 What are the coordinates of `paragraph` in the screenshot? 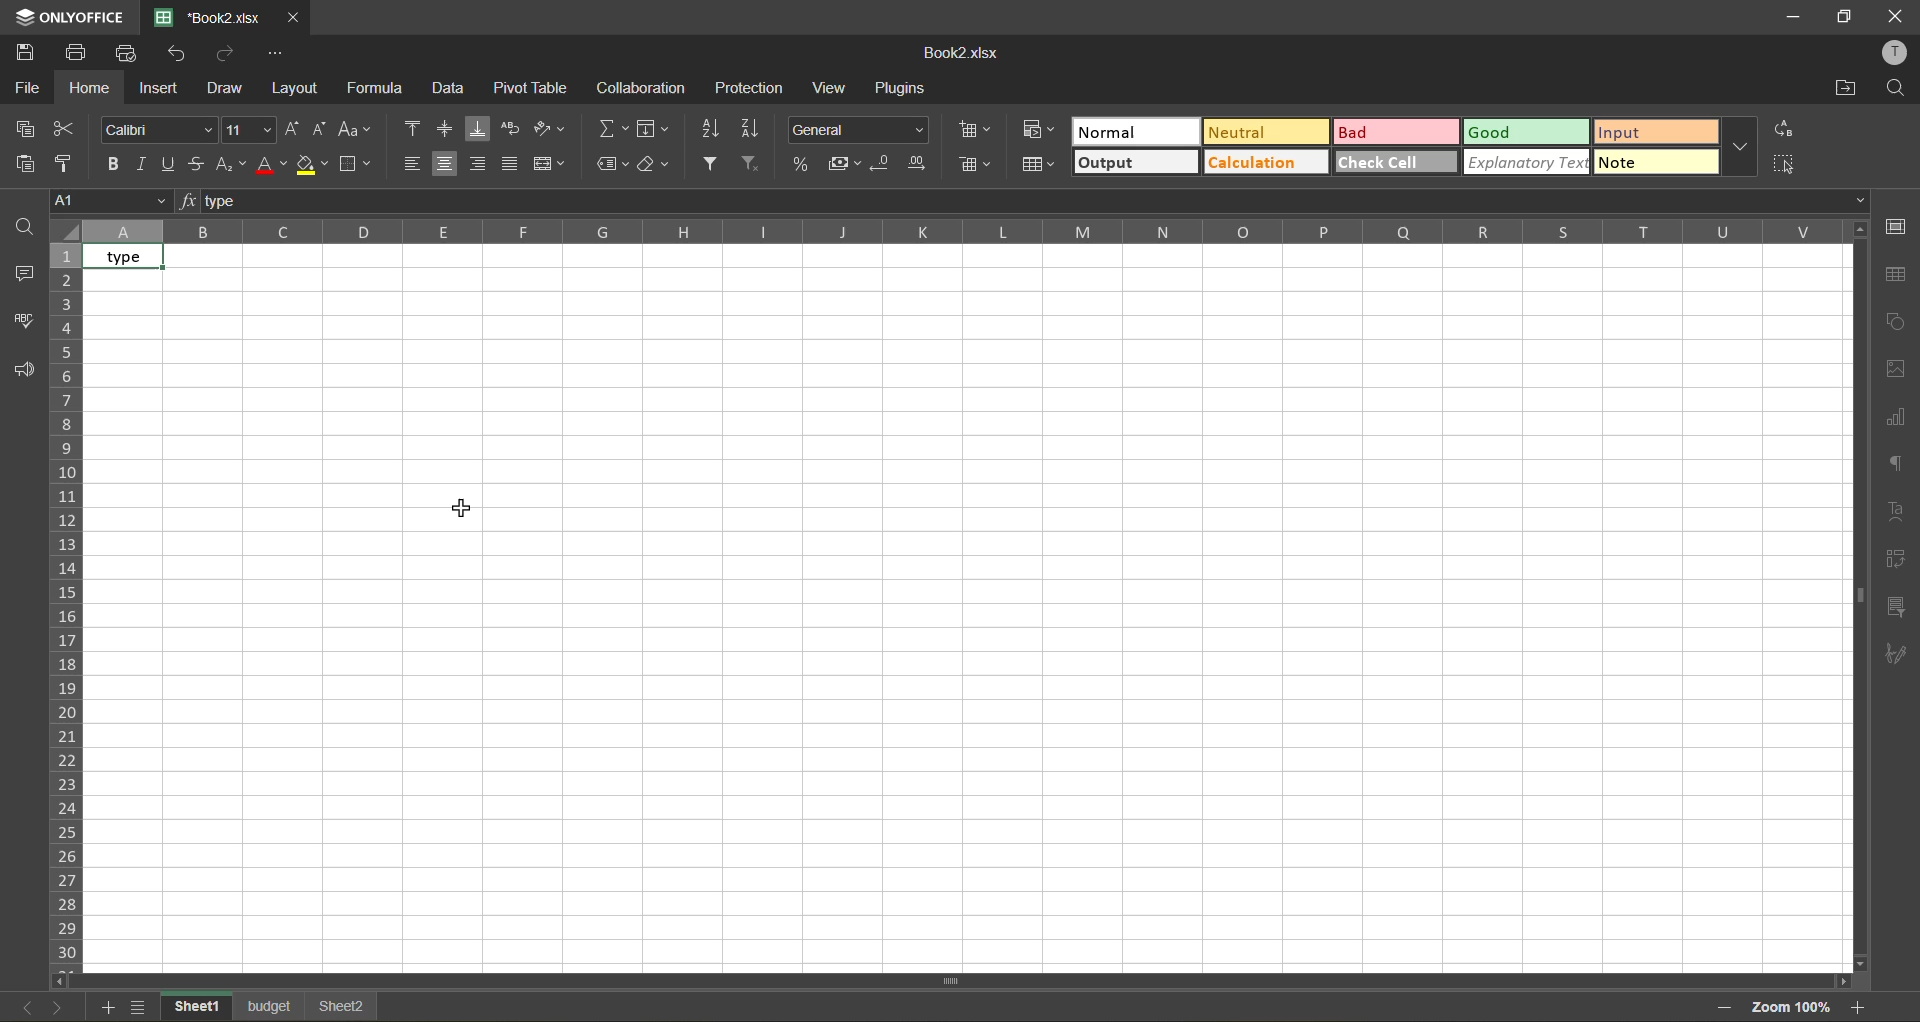 It's located at (1895, 658).